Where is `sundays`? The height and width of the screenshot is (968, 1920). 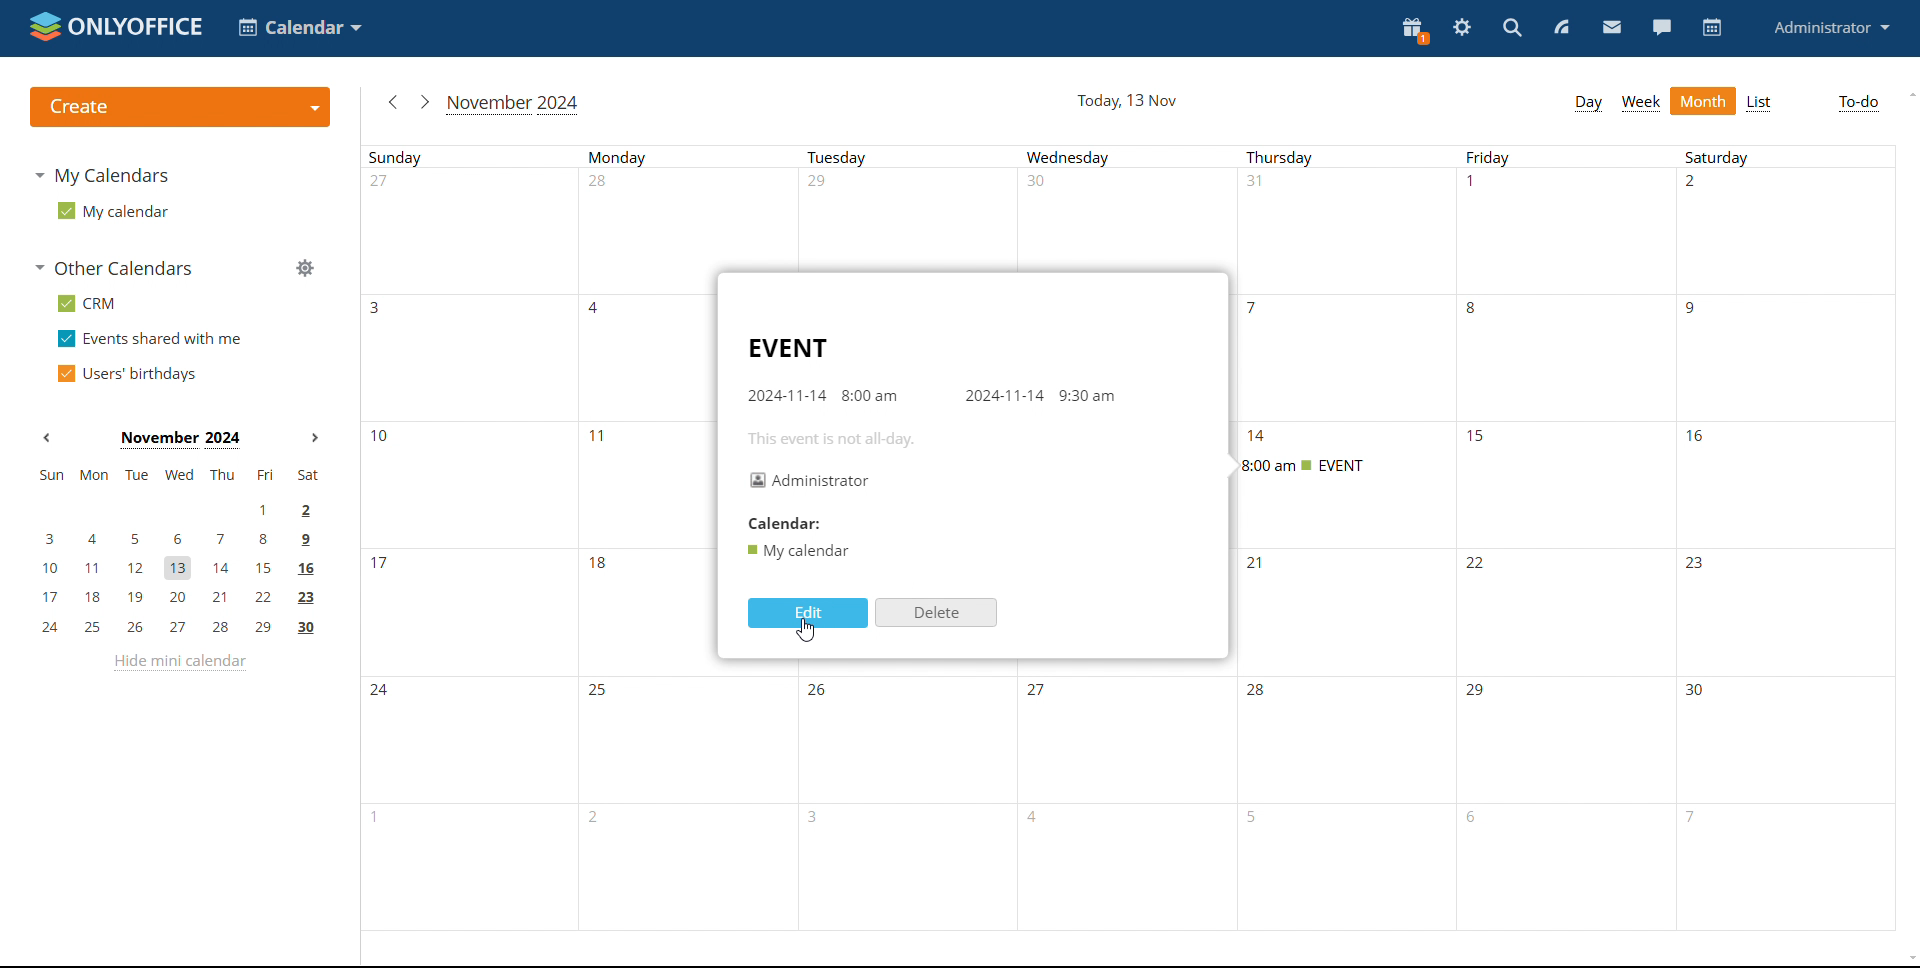 sundays is located at coordinates (1132, 155).